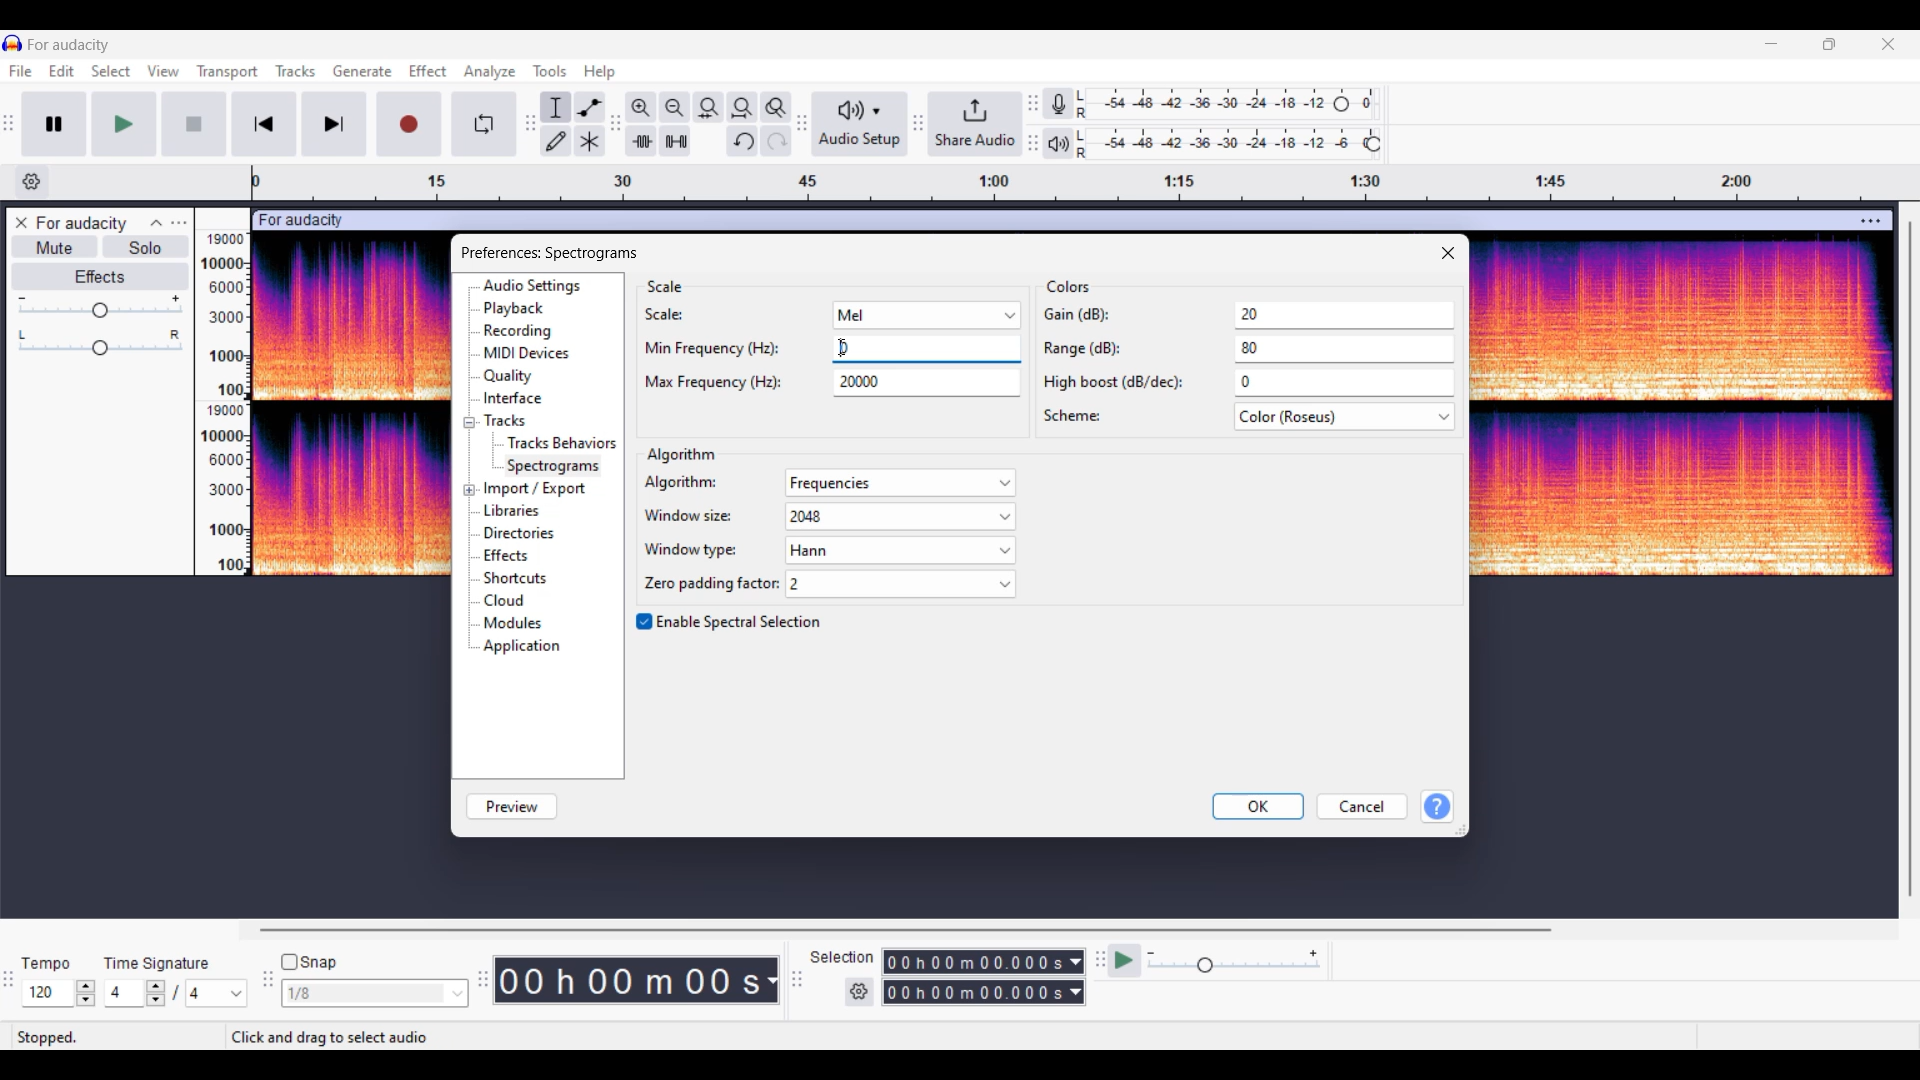 This screenshot has width=1920, height=1080. What do you see at coordinates (528, 354) in the screenshot?
I see `midi devices` at bounding box center [528, 354].